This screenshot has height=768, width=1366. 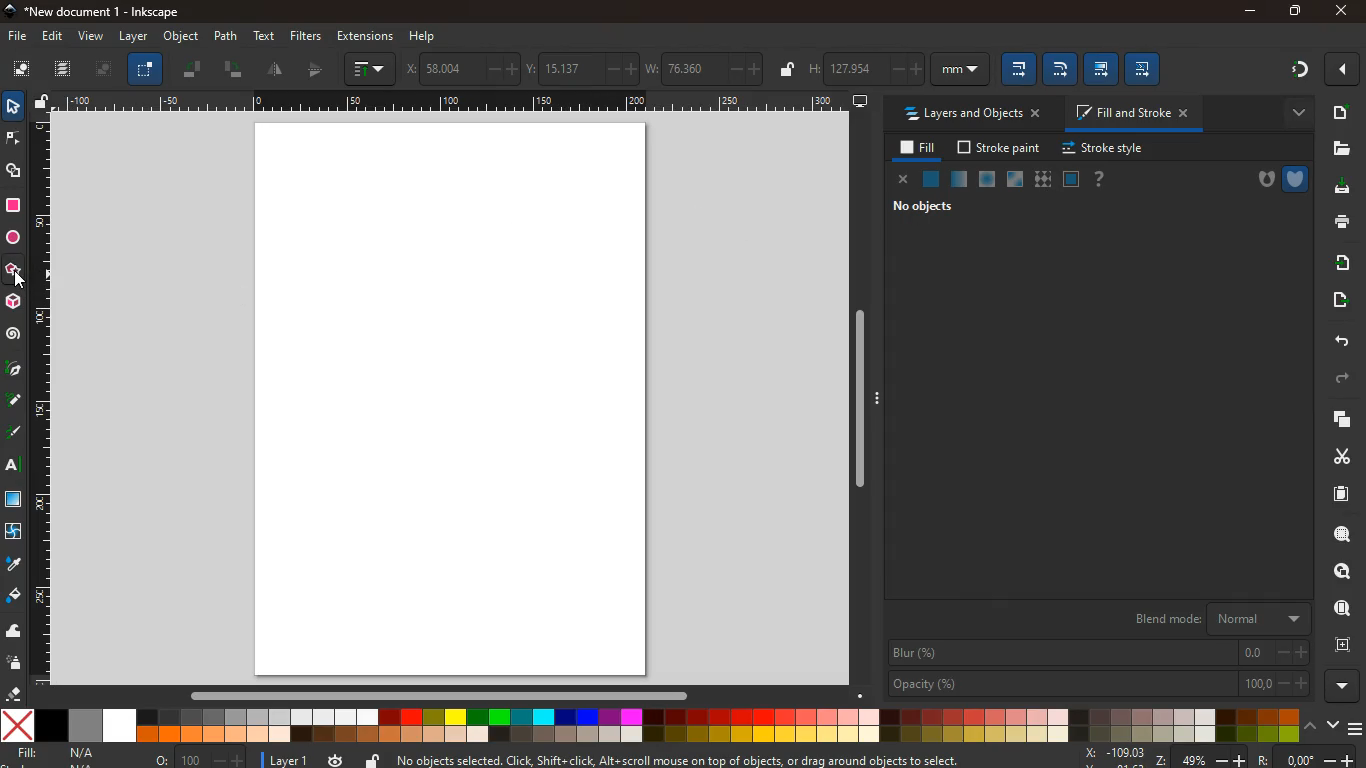 I want to click on Color swatch, so click(x=650, y=726).